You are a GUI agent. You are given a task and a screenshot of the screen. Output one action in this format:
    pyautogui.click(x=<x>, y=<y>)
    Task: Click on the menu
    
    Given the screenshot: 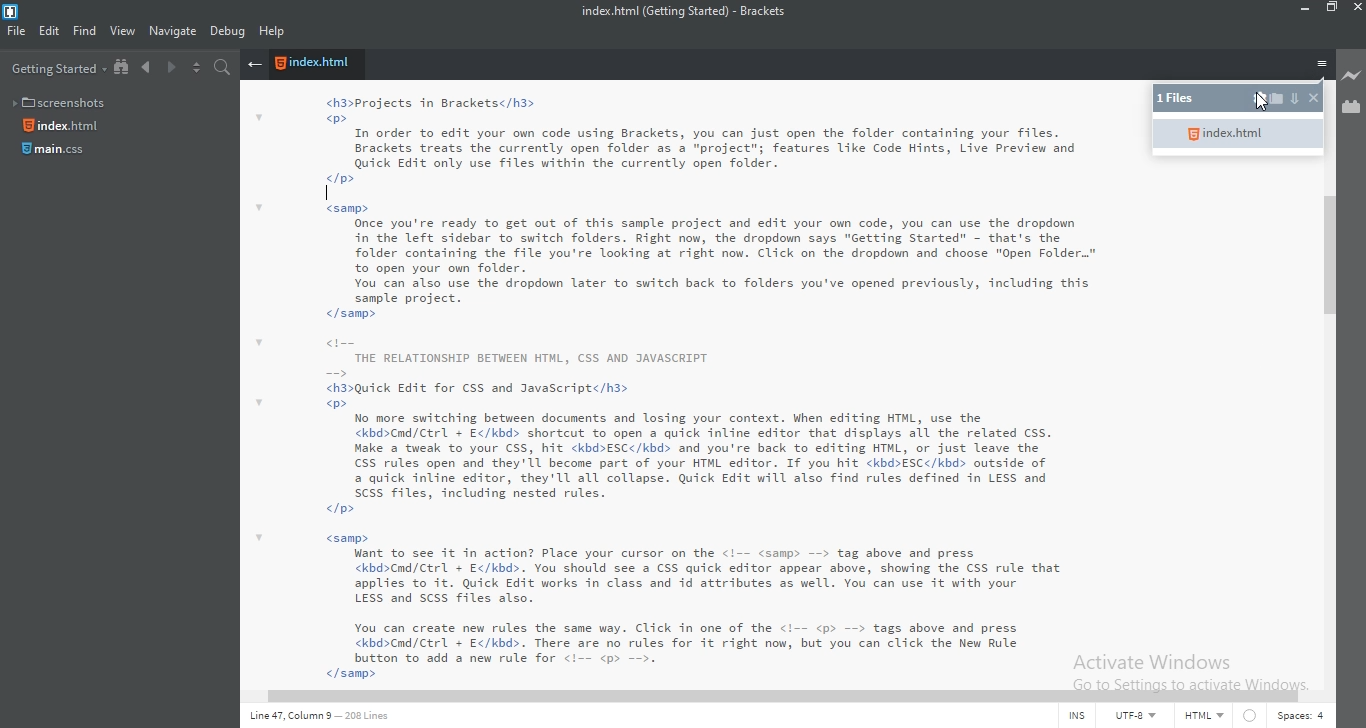 What is the action you would take?
    pyautogui.click(x=1321, y=66)
    